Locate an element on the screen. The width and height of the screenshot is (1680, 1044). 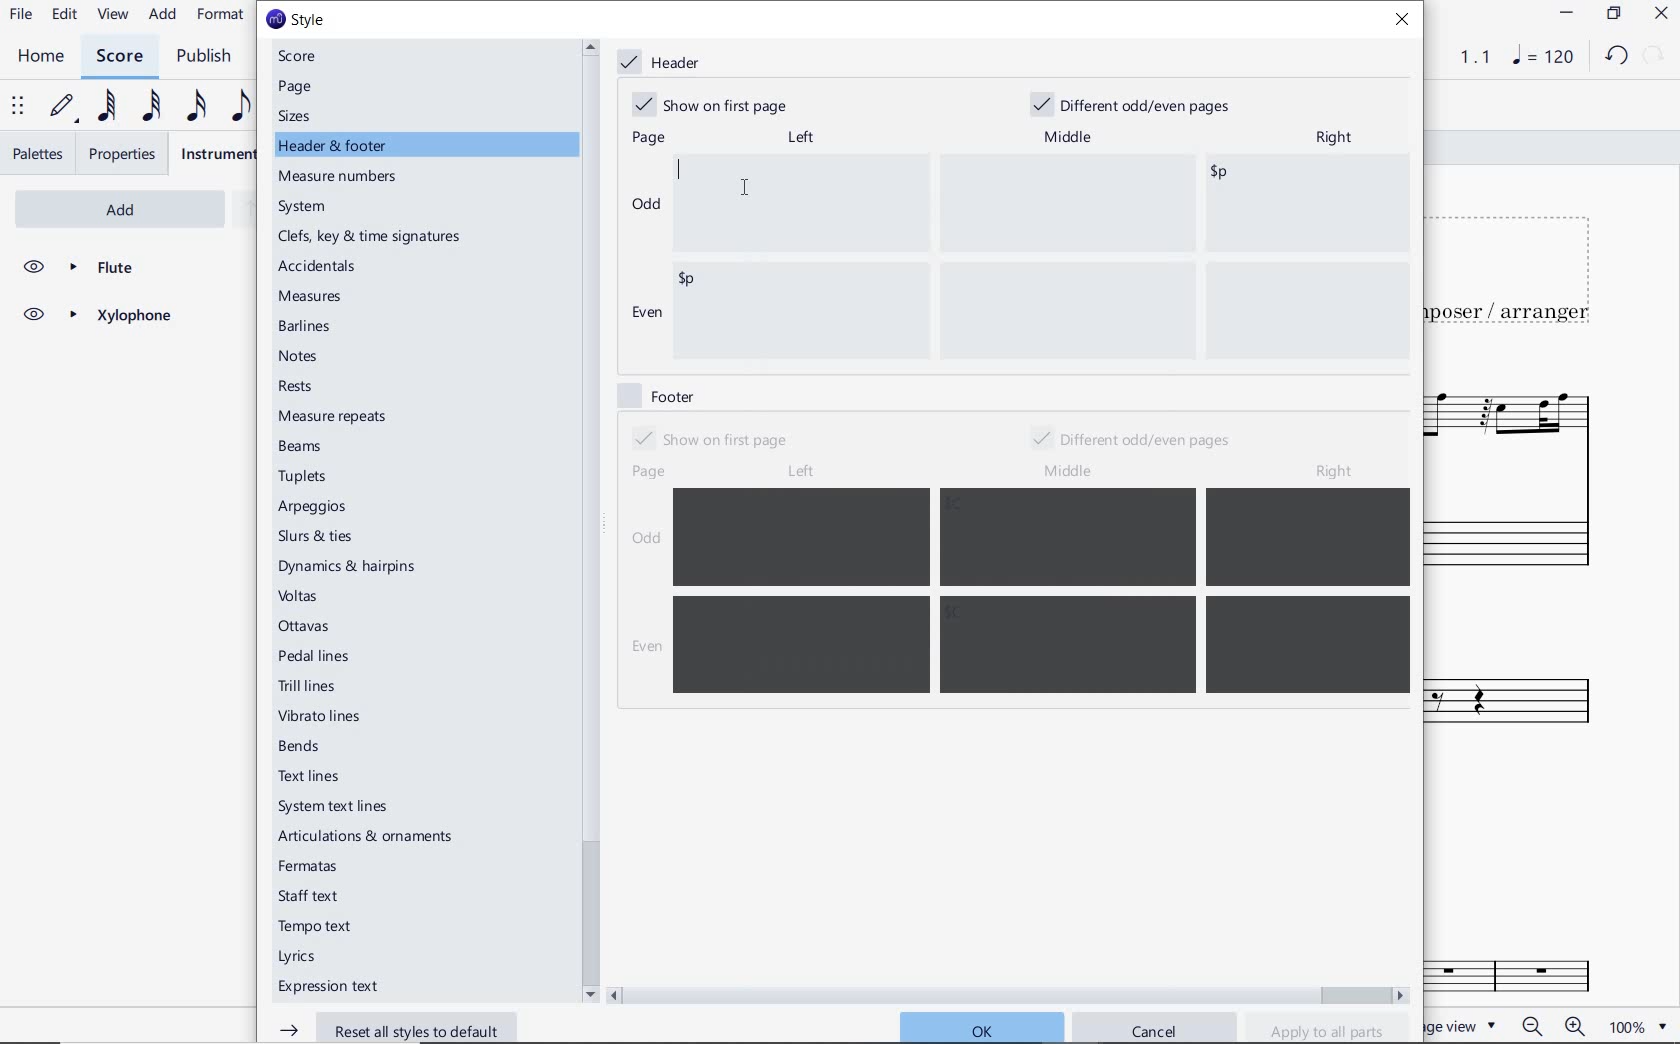
CLOSE is located at coordinates (1660, 13).